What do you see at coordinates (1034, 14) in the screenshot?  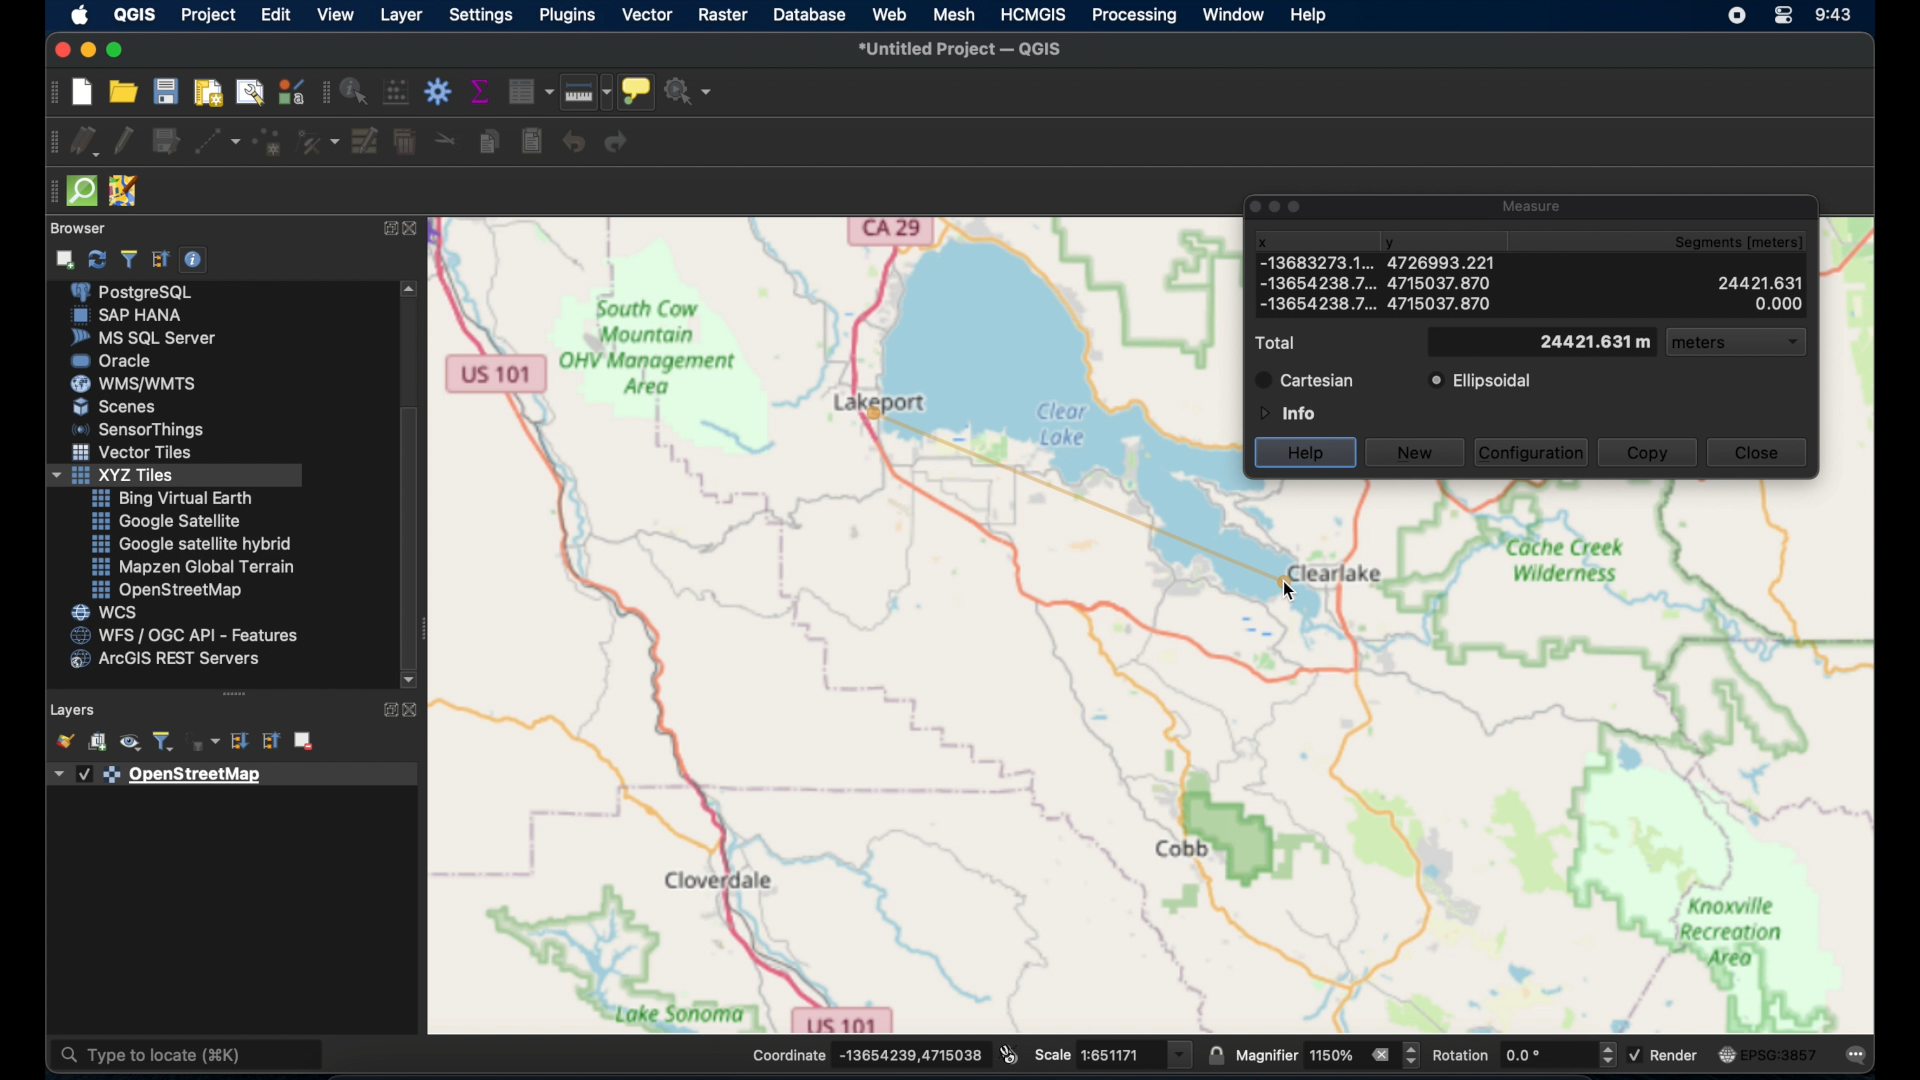 I see `HCMGIS` at bounding box center [1034, 14].